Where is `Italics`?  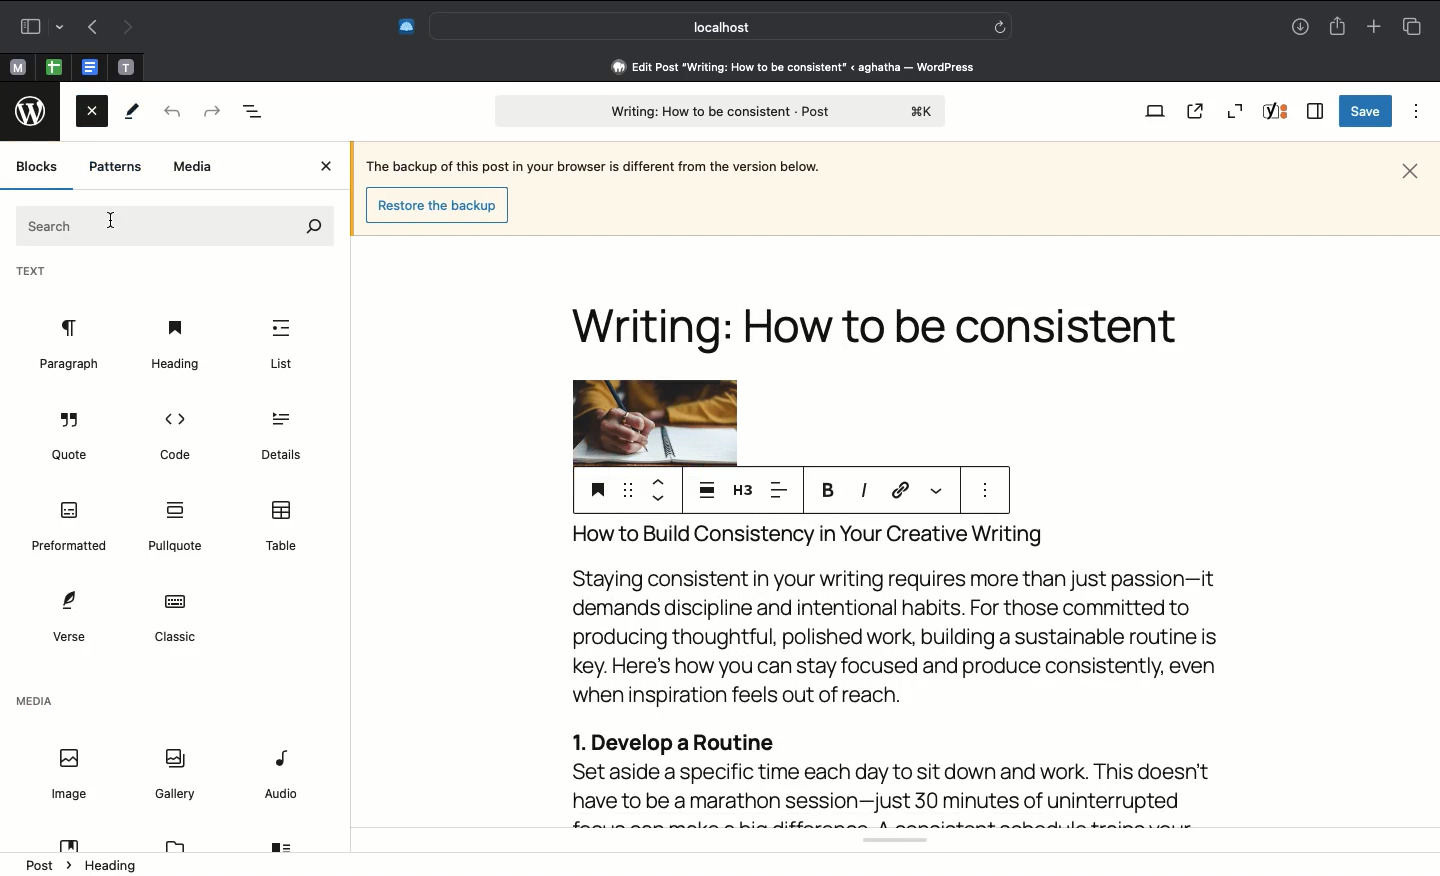 Italics is located at coordinates (863, 491).